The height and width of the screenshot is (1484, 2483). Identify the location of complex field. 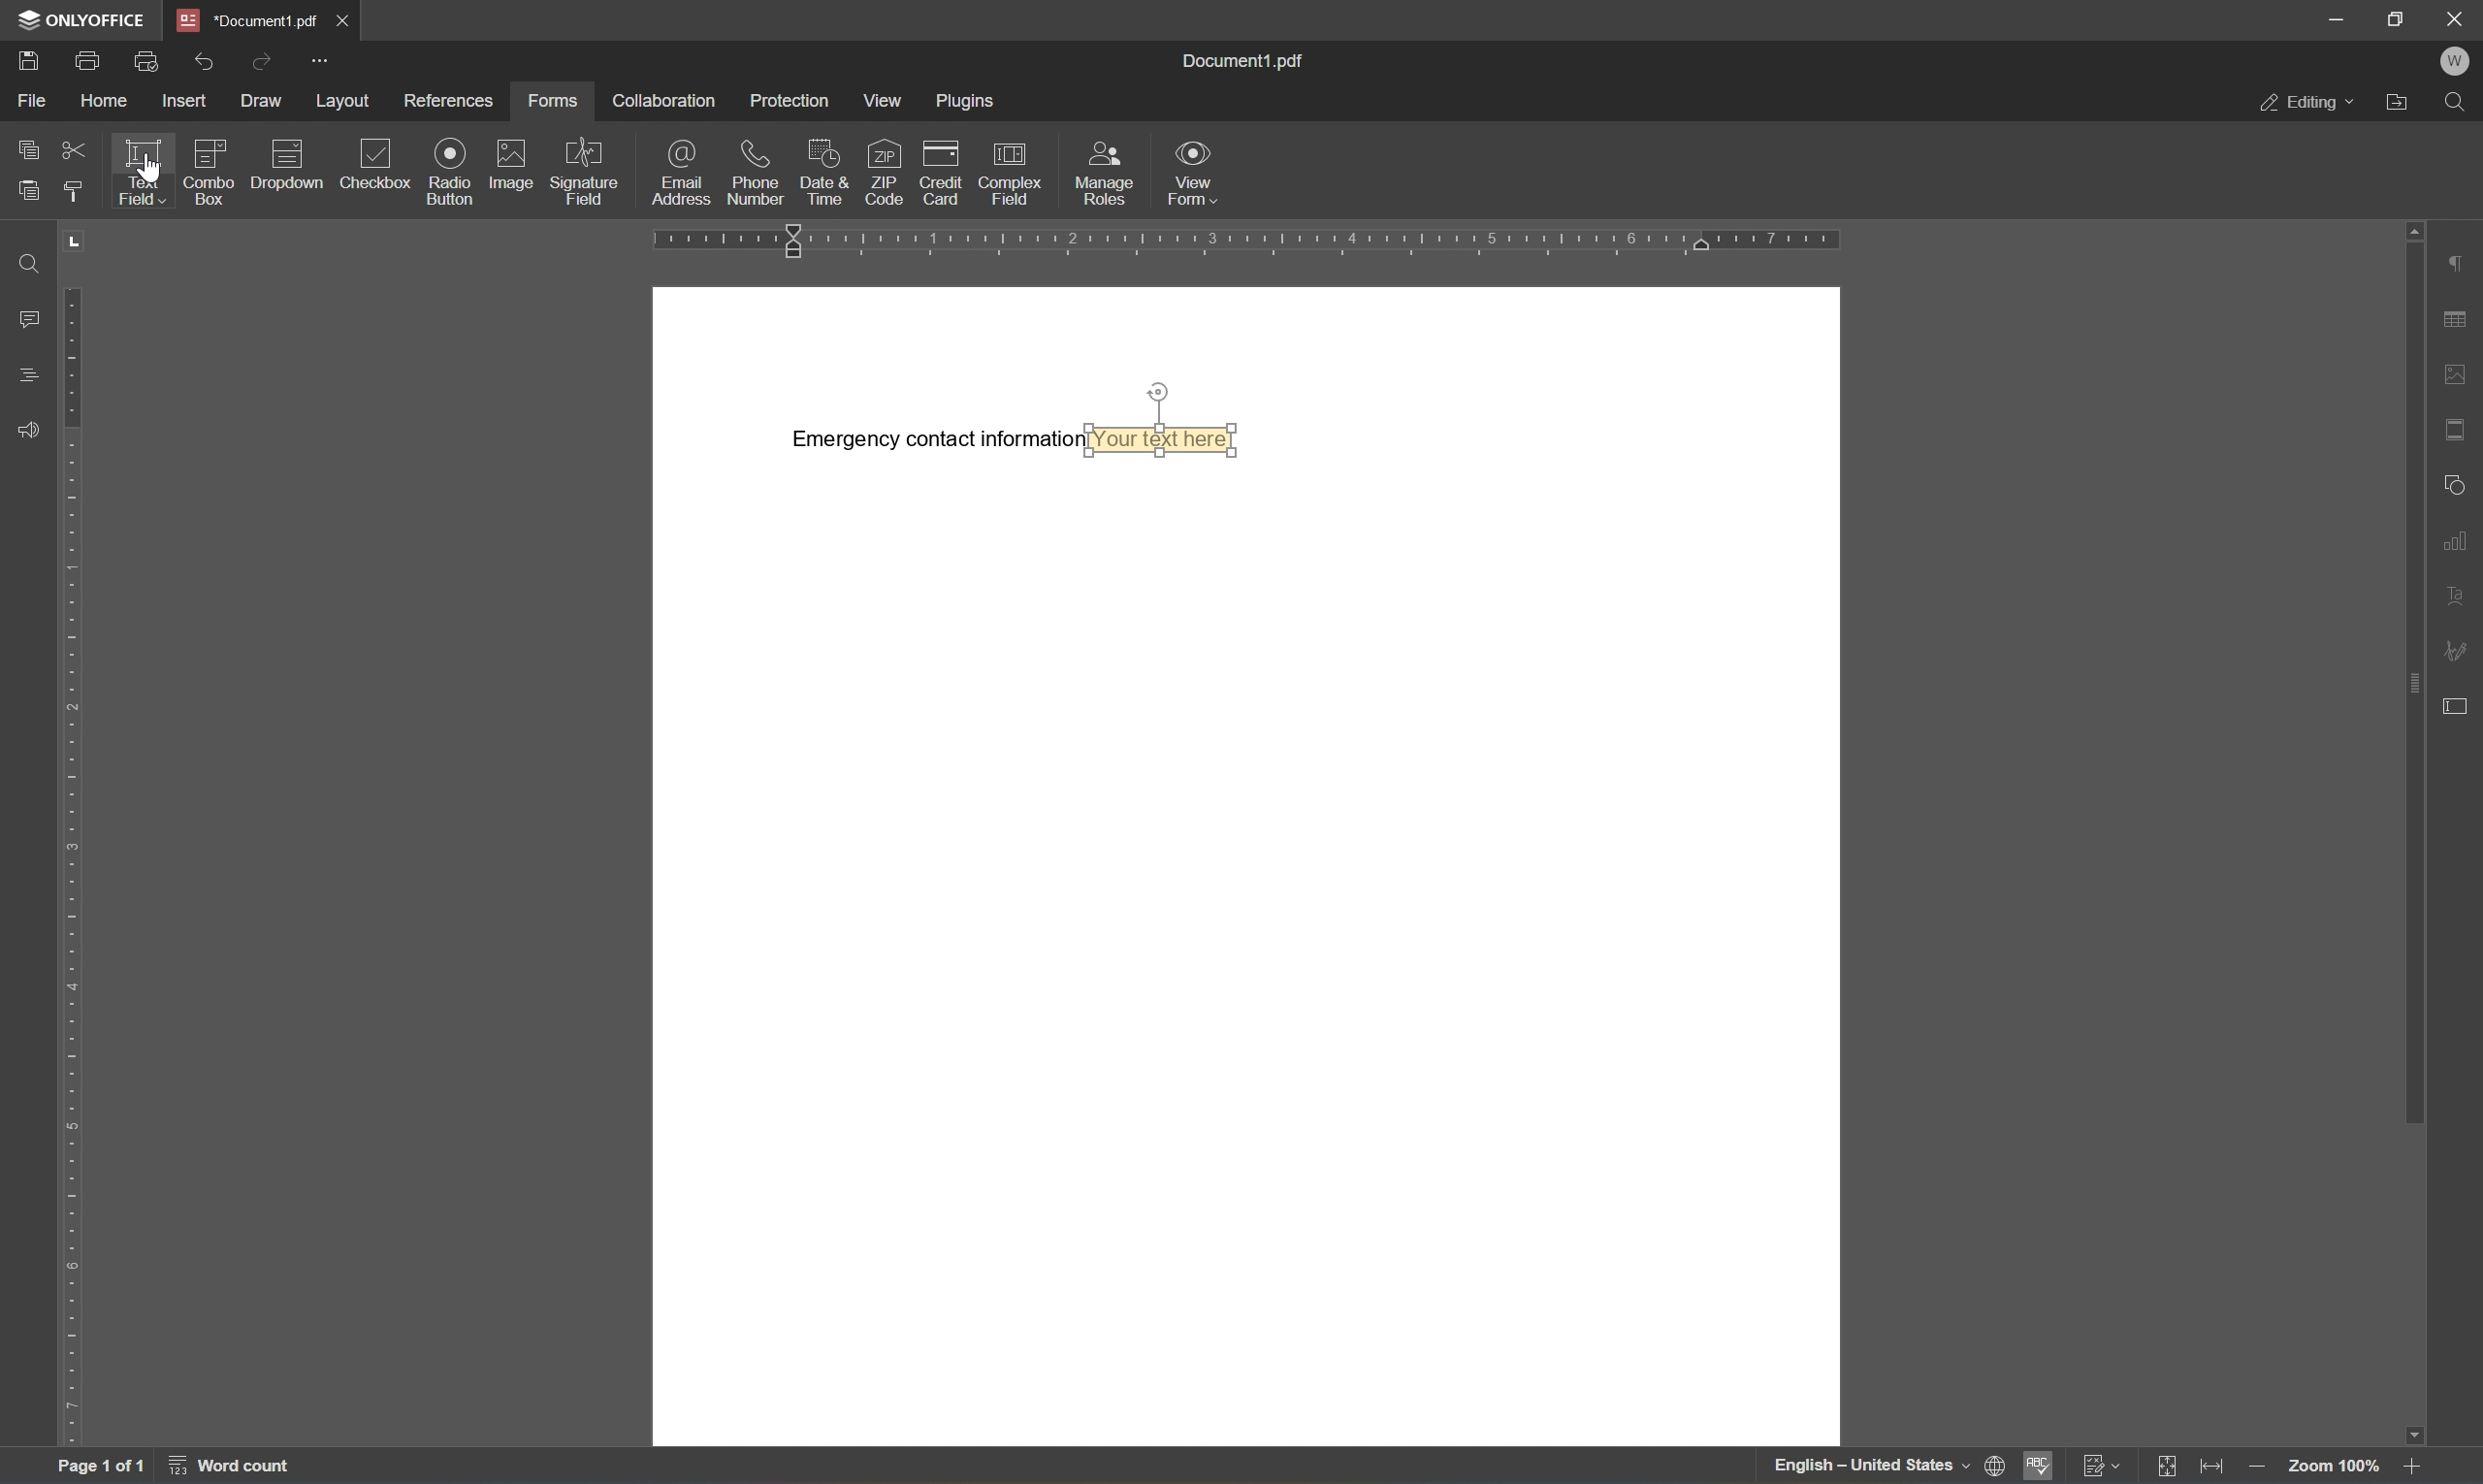
(1012, 173).